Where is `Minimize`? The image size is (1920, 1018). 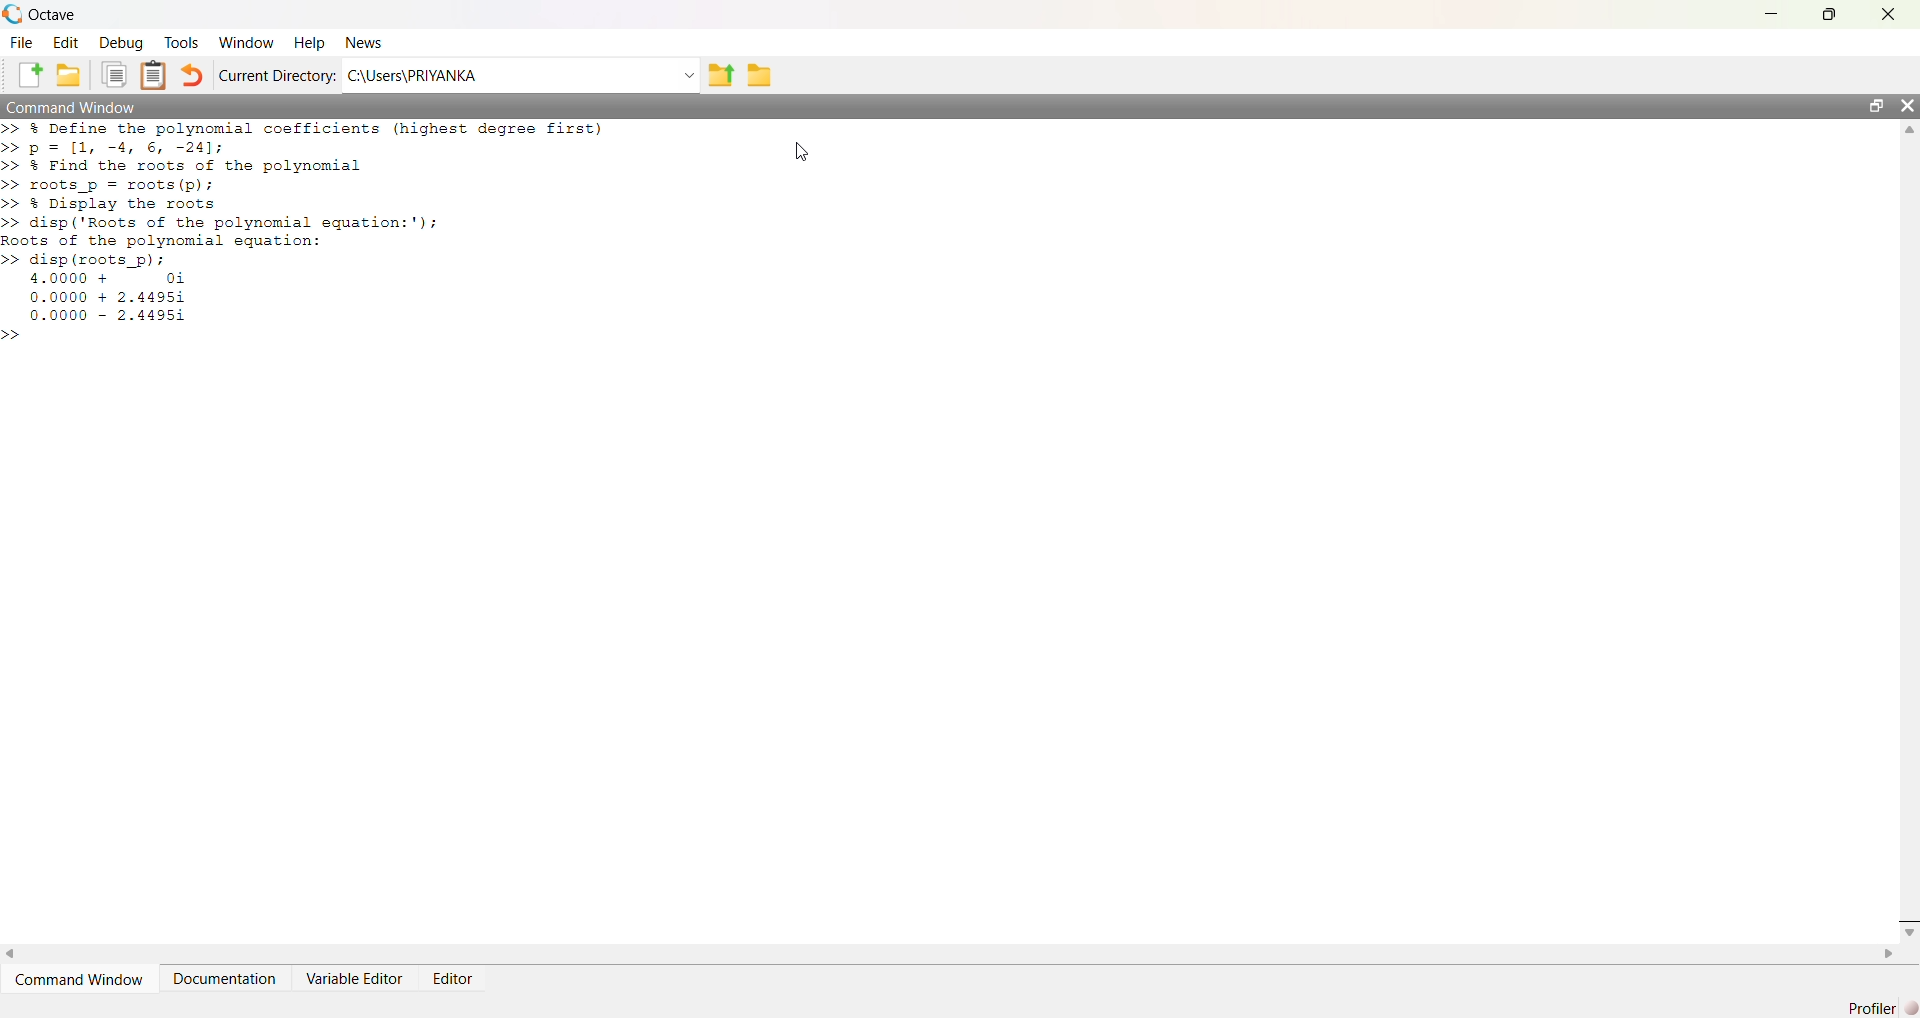
Minimize is located at coordinates (1774, 12).